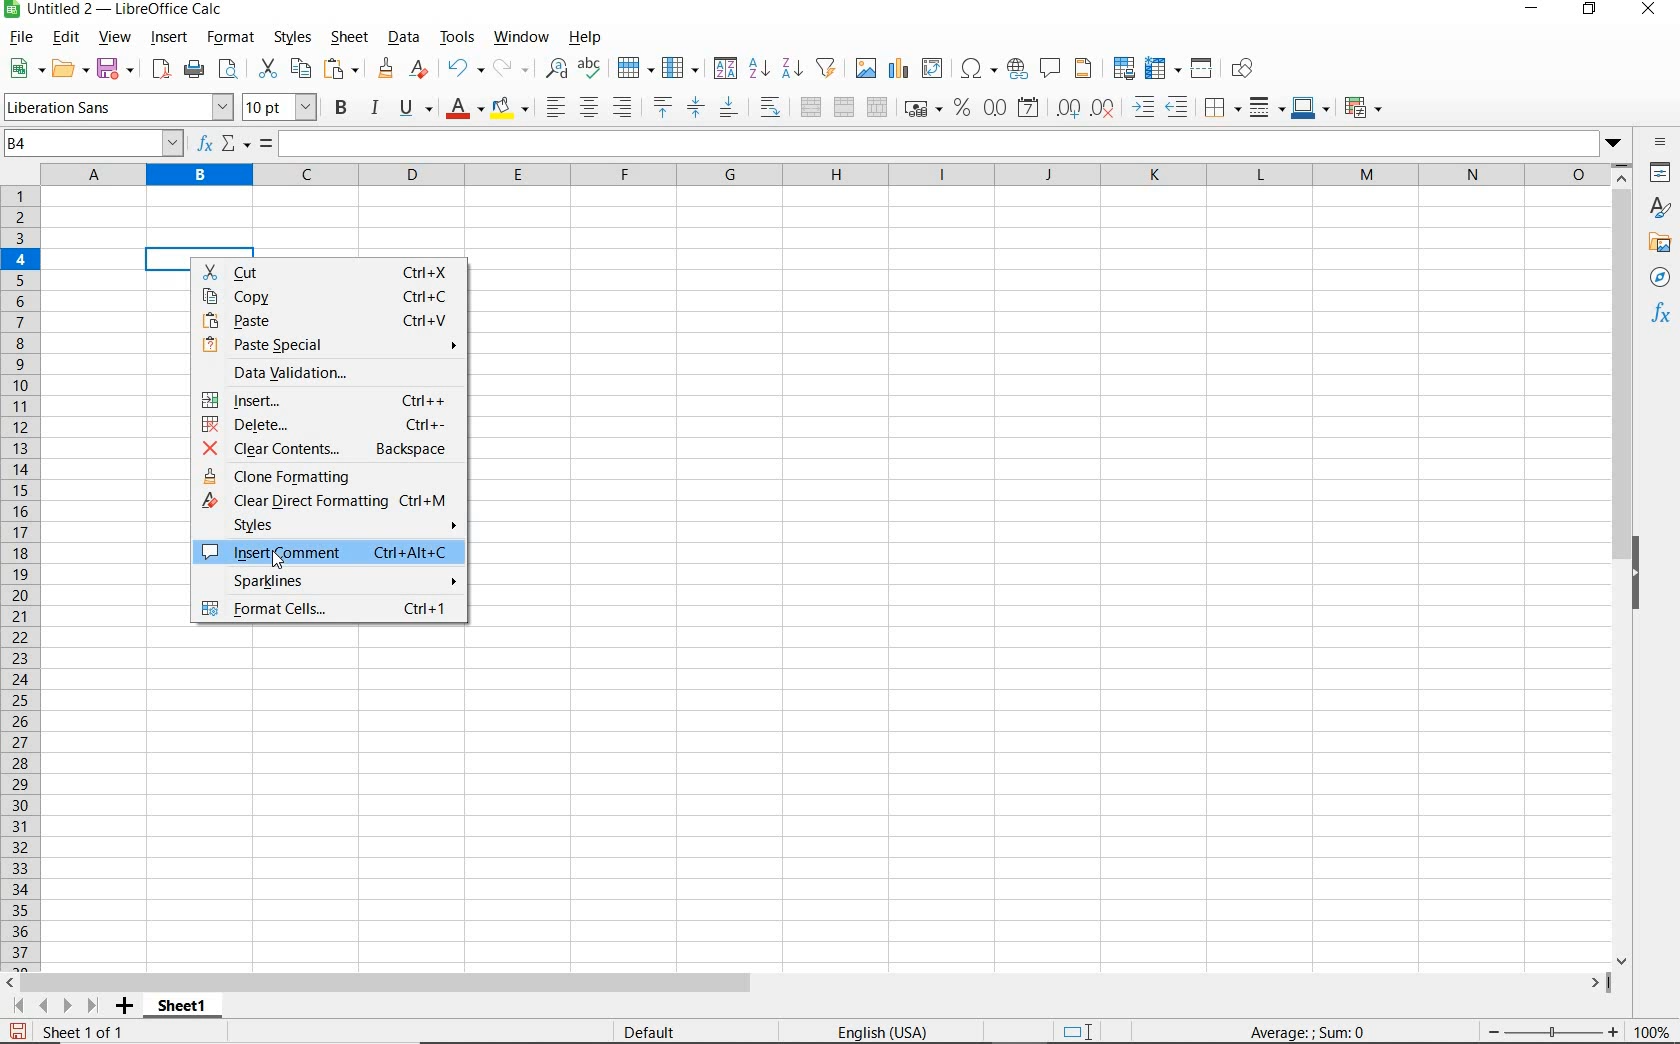 This screenshot has width=1680, height=1044. What do you see at coordinates (19, 577) in the screenshot?
I see `rows` at bounding box center [19, 577].